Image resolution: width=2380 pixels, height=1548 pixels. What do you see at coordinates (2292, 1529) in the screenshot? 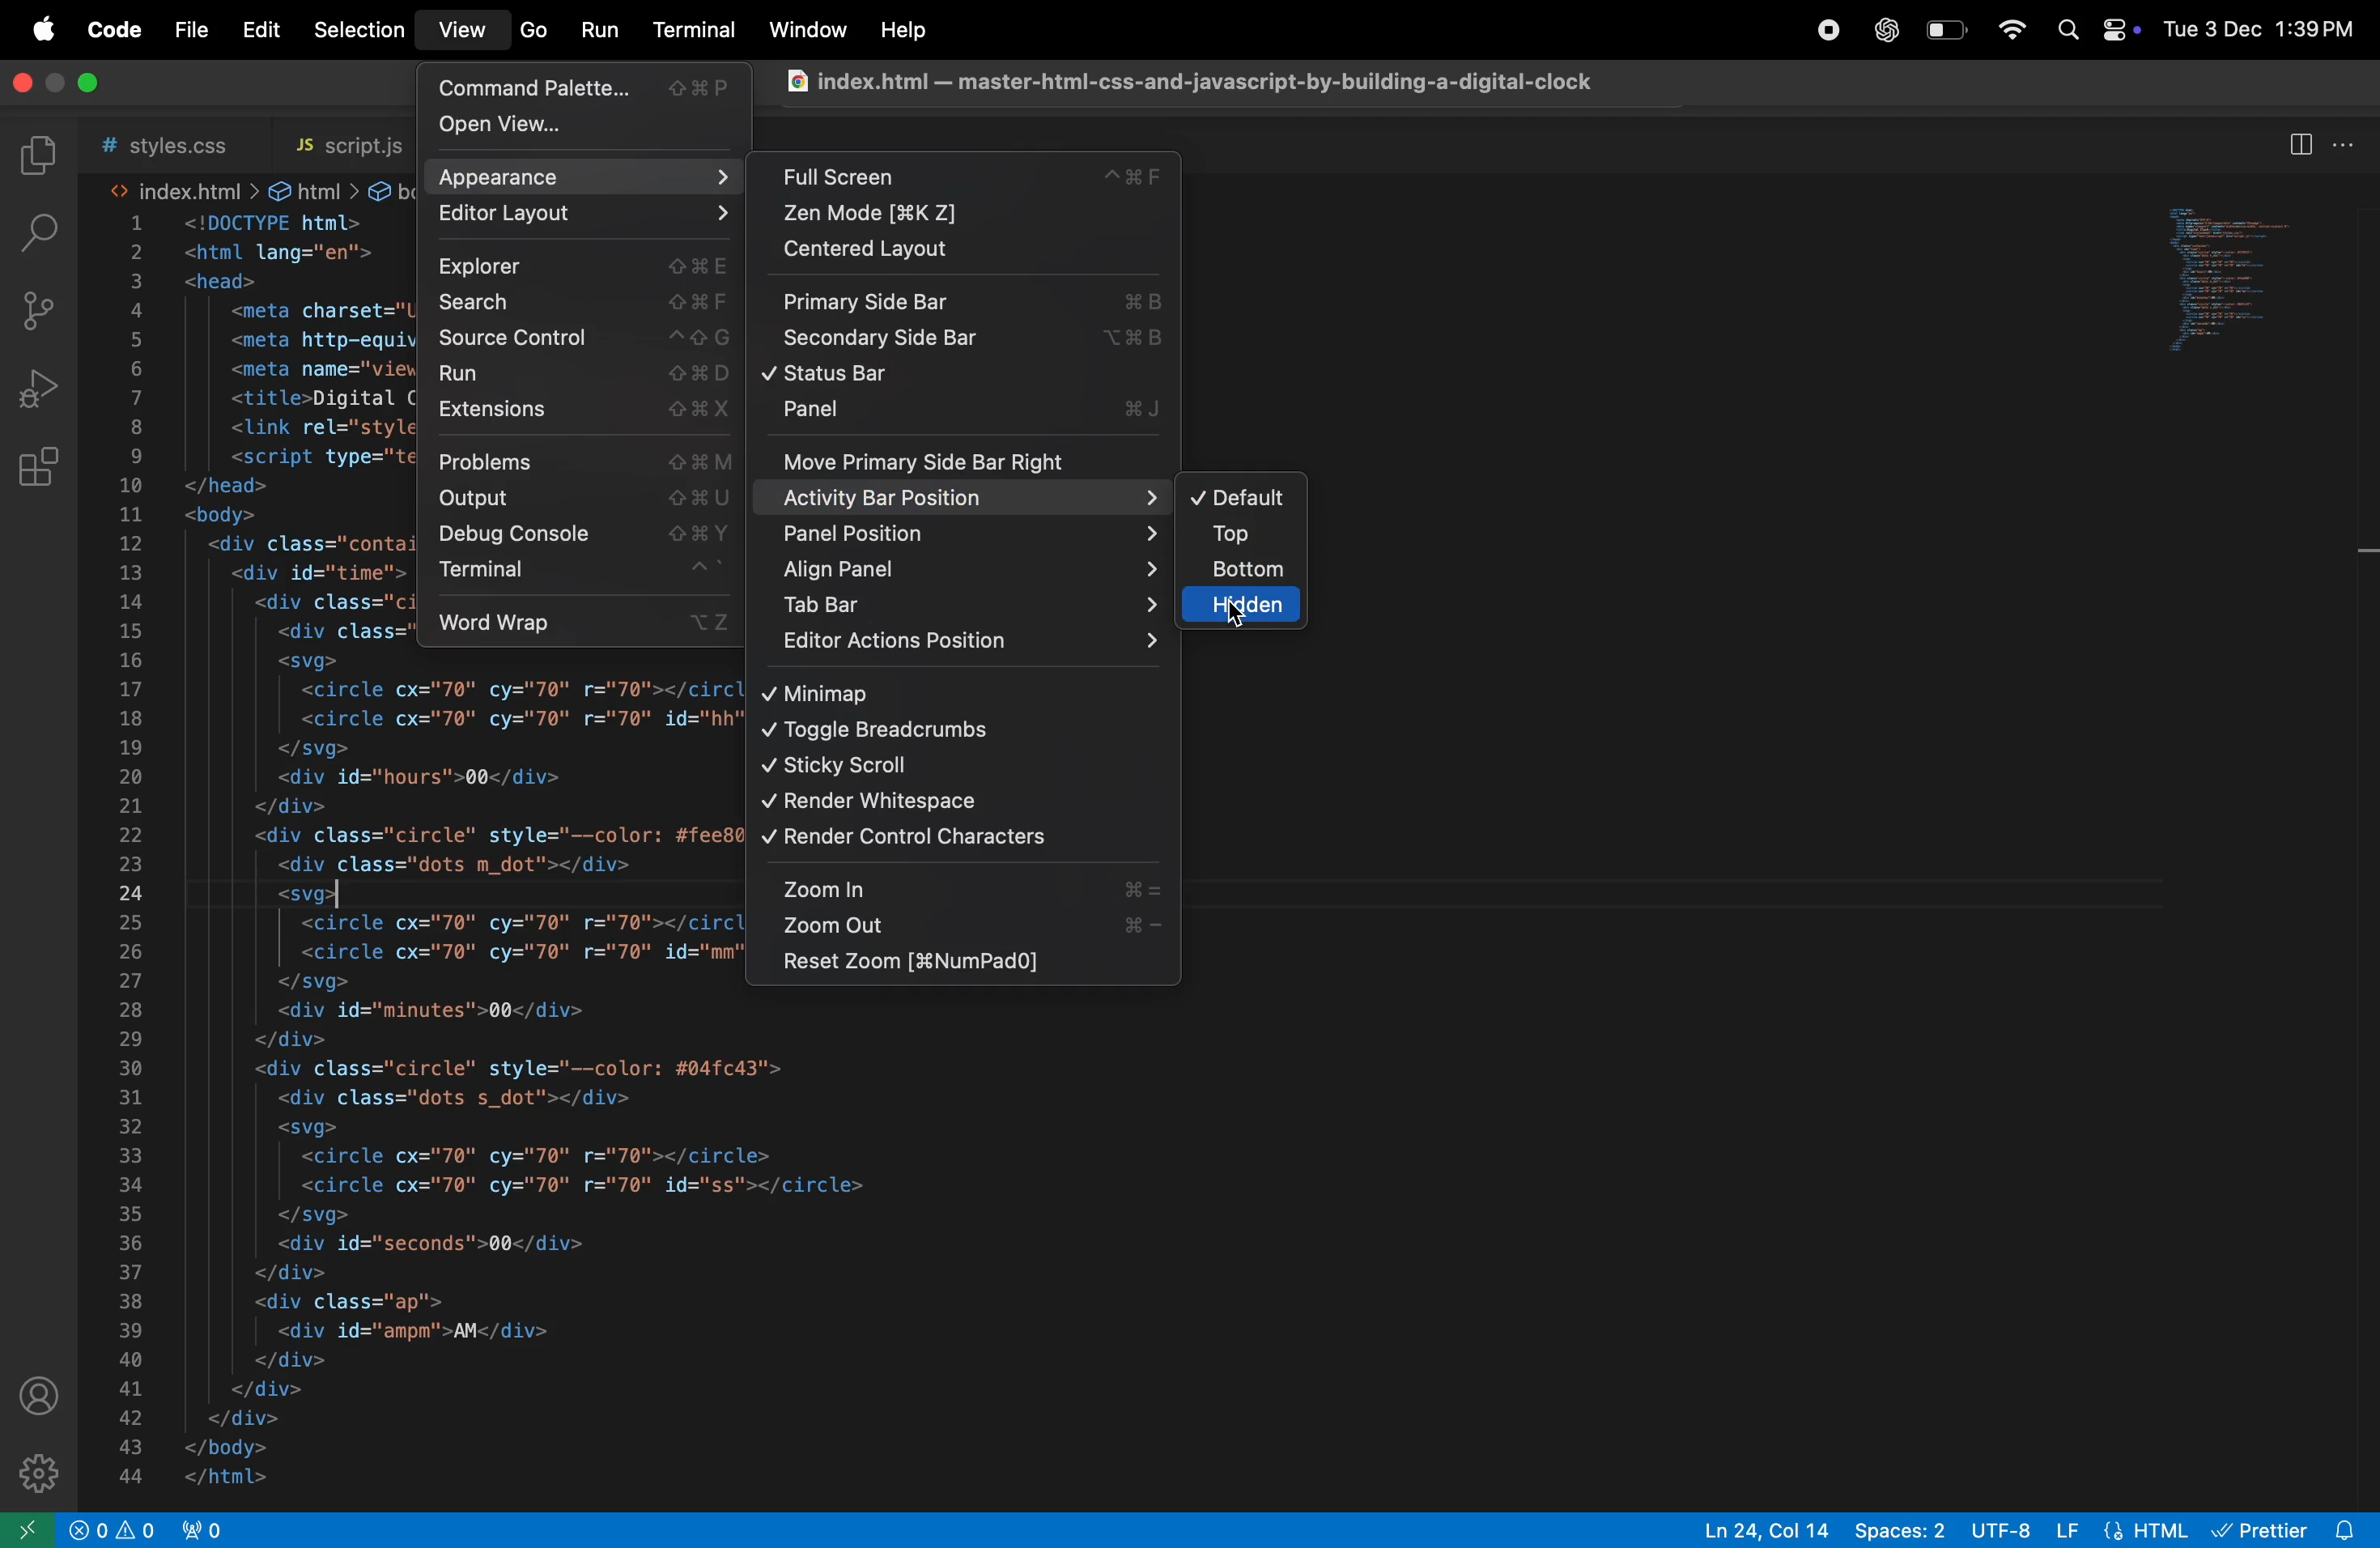
I see `prettier extension installed` at bounding box center [2292, 1529].